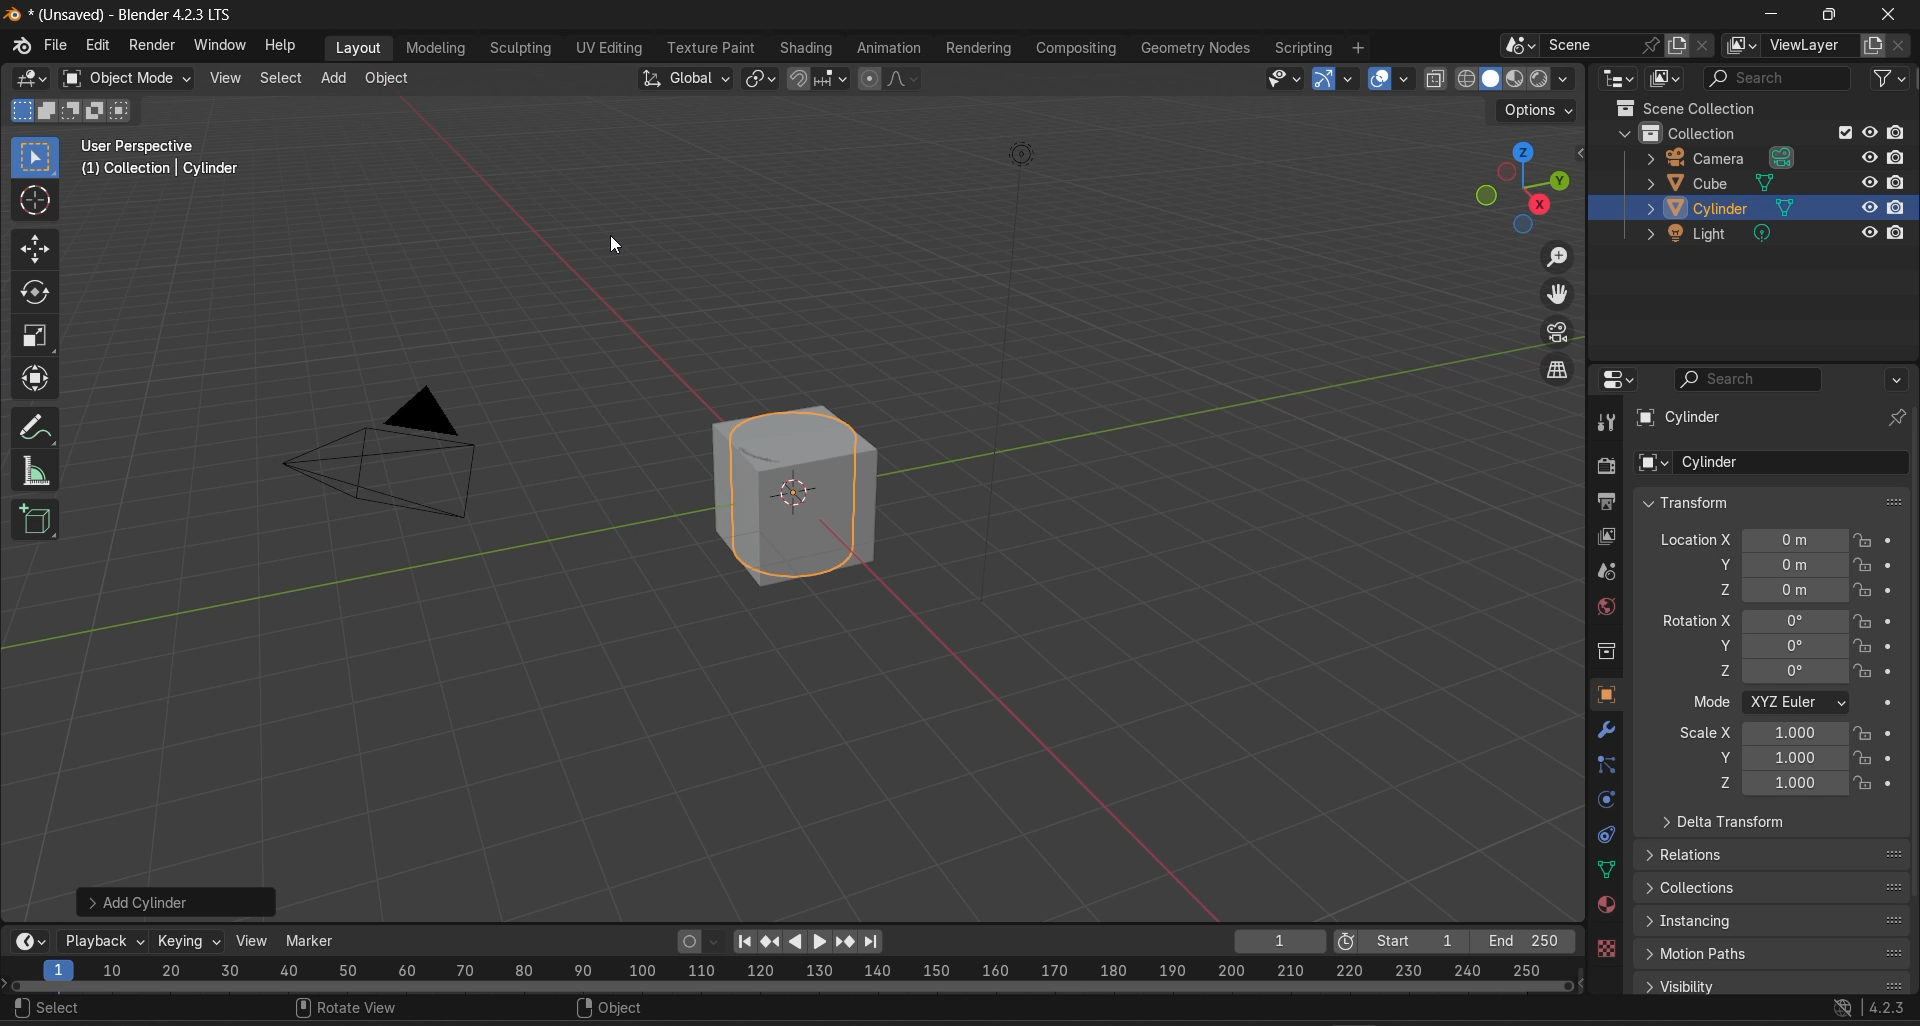 The width and height of the screenshot is (1920, 1026). What do you see at coordinates (620, 1010) in the screenshot?
I see `object` at bounding box center [620, 1010].